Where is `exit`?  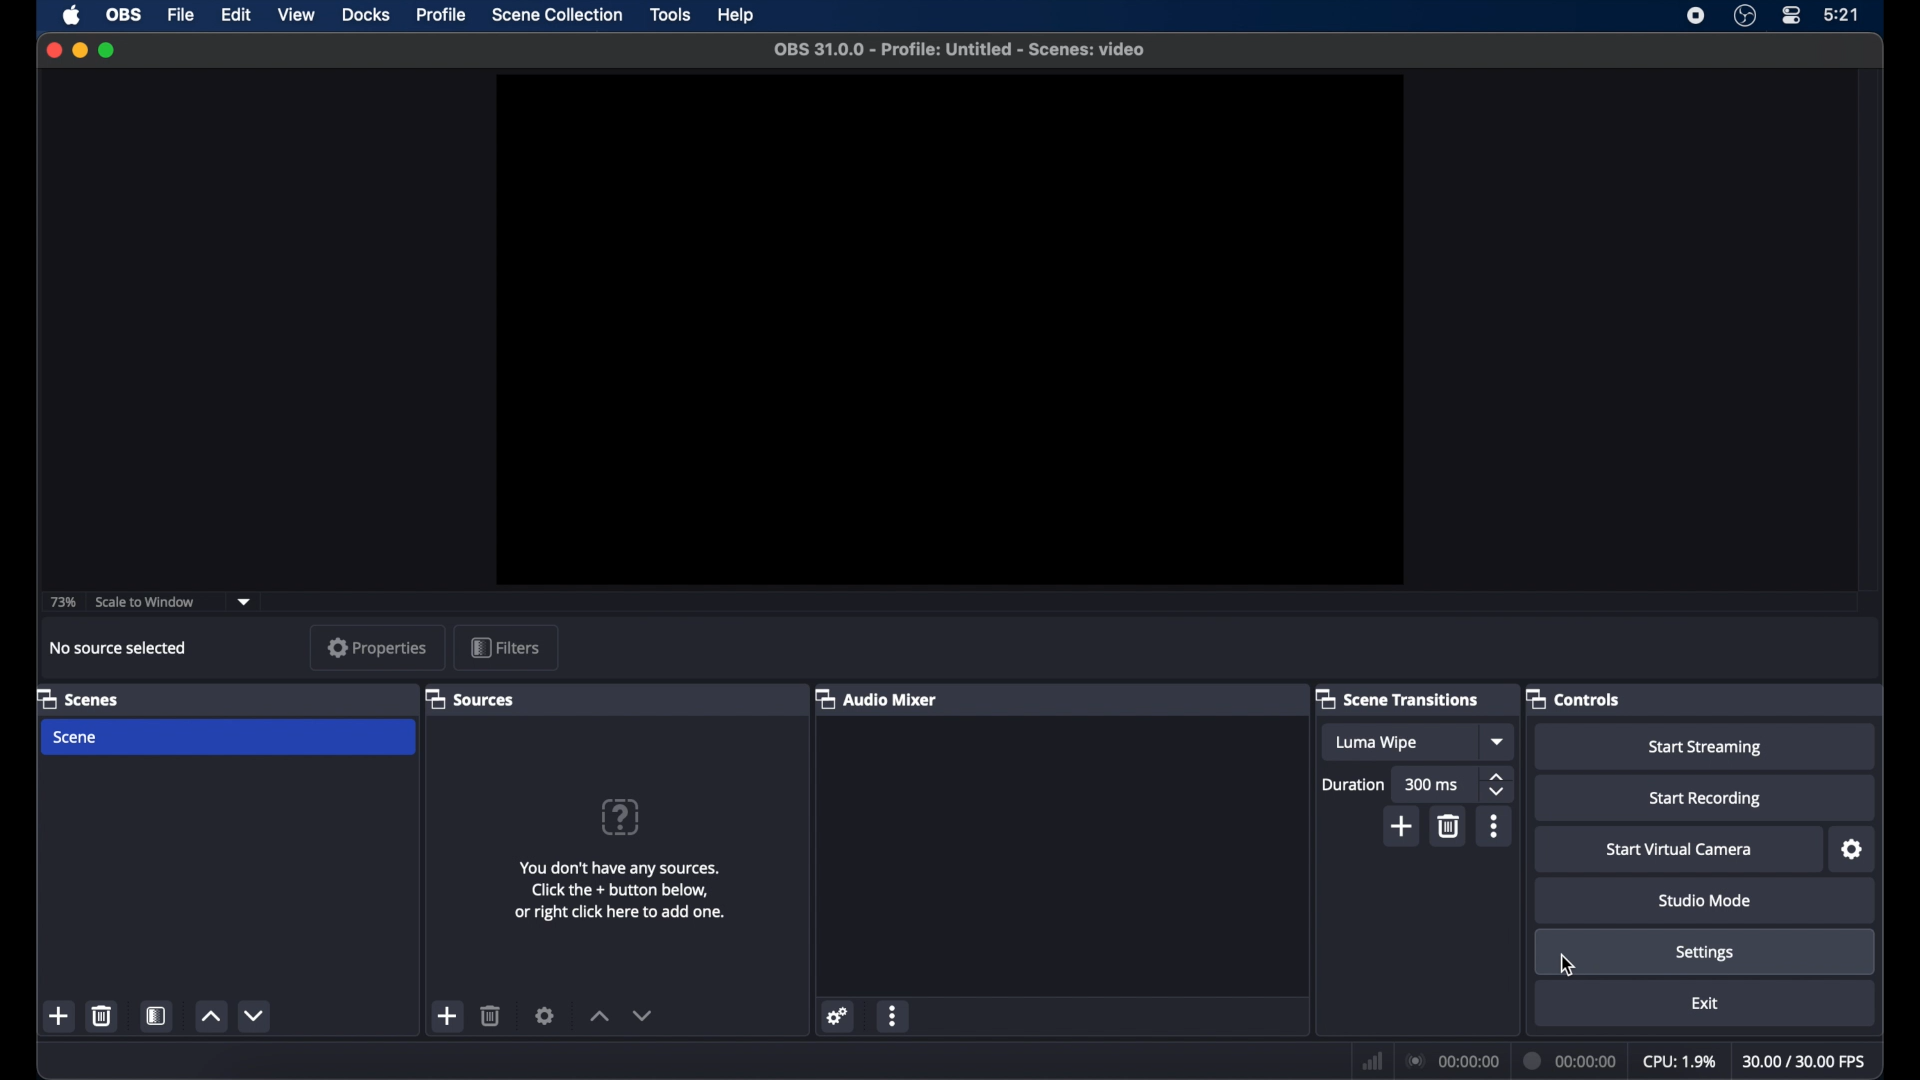 exit is located at coordinates (1704, 1003).